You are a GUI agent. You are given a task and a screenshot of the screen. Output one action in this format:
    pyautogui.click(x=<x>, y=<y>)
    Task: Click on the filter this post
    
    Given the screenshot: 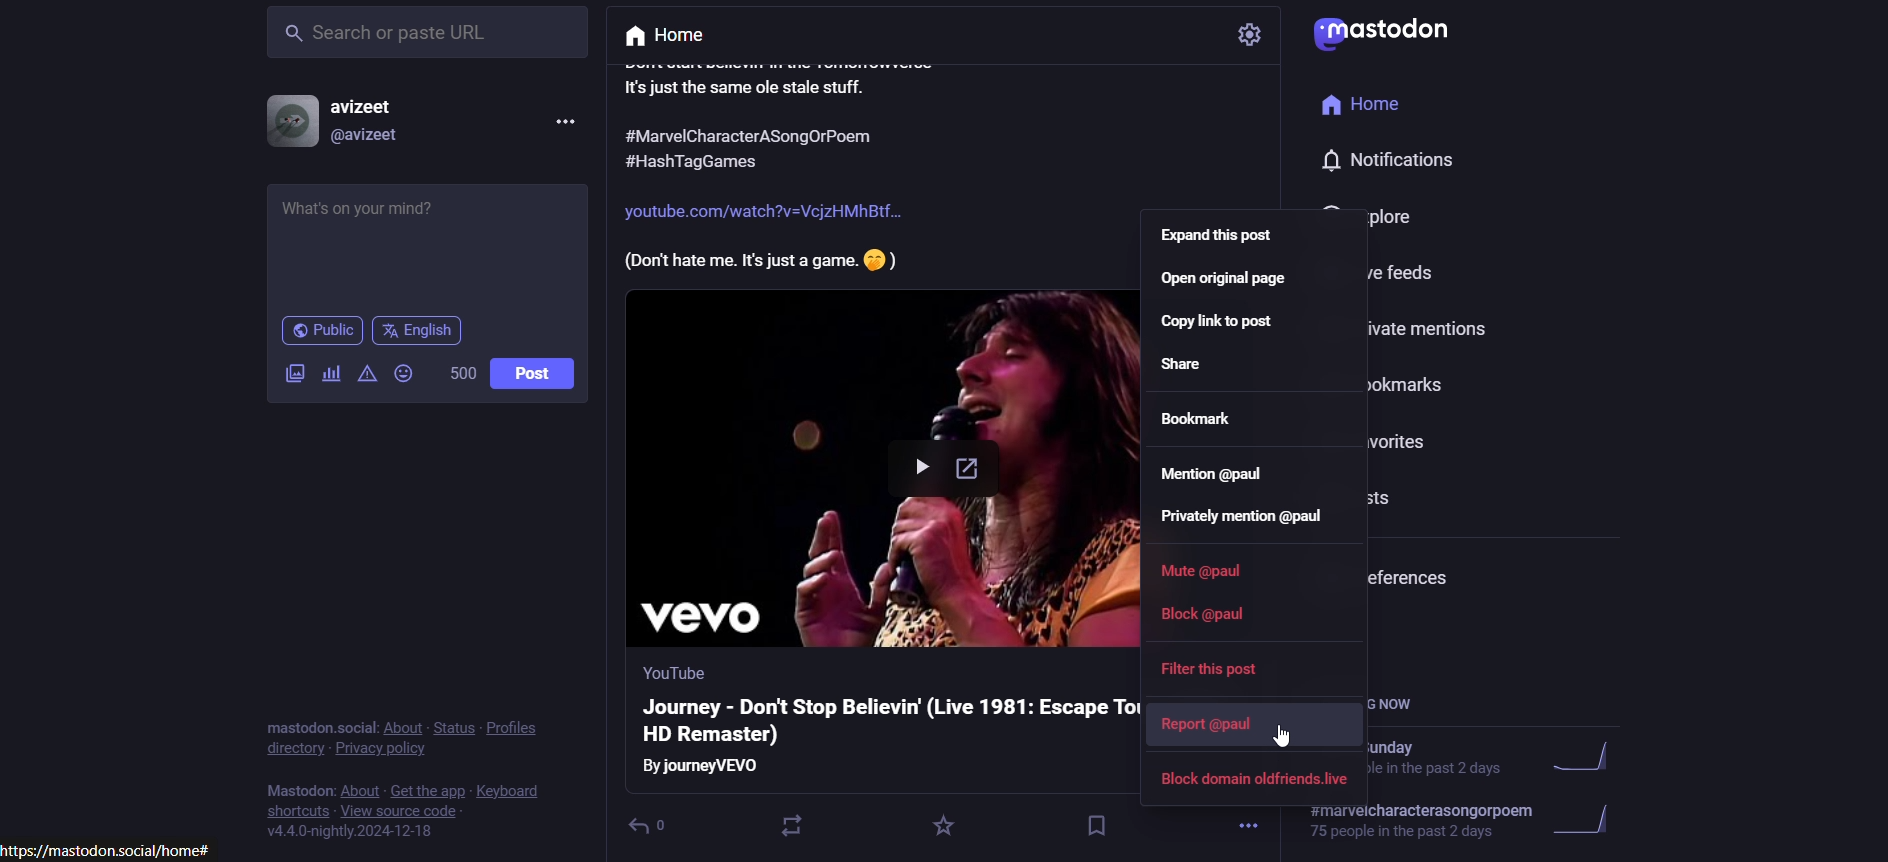 What is the action you would take?
    pyautogui.click(x=1207, y=669)
    